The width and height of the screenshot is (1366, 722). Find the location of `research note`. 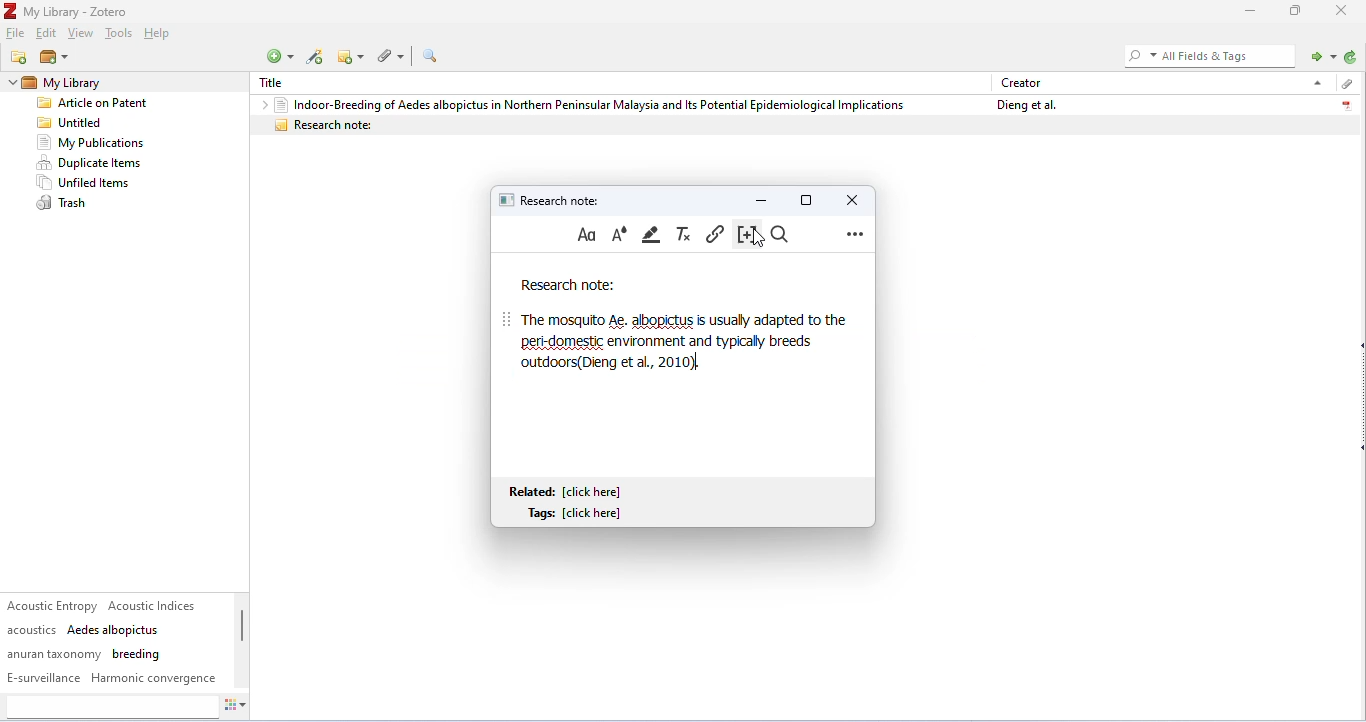

research note is located at coordinates (553, 199).